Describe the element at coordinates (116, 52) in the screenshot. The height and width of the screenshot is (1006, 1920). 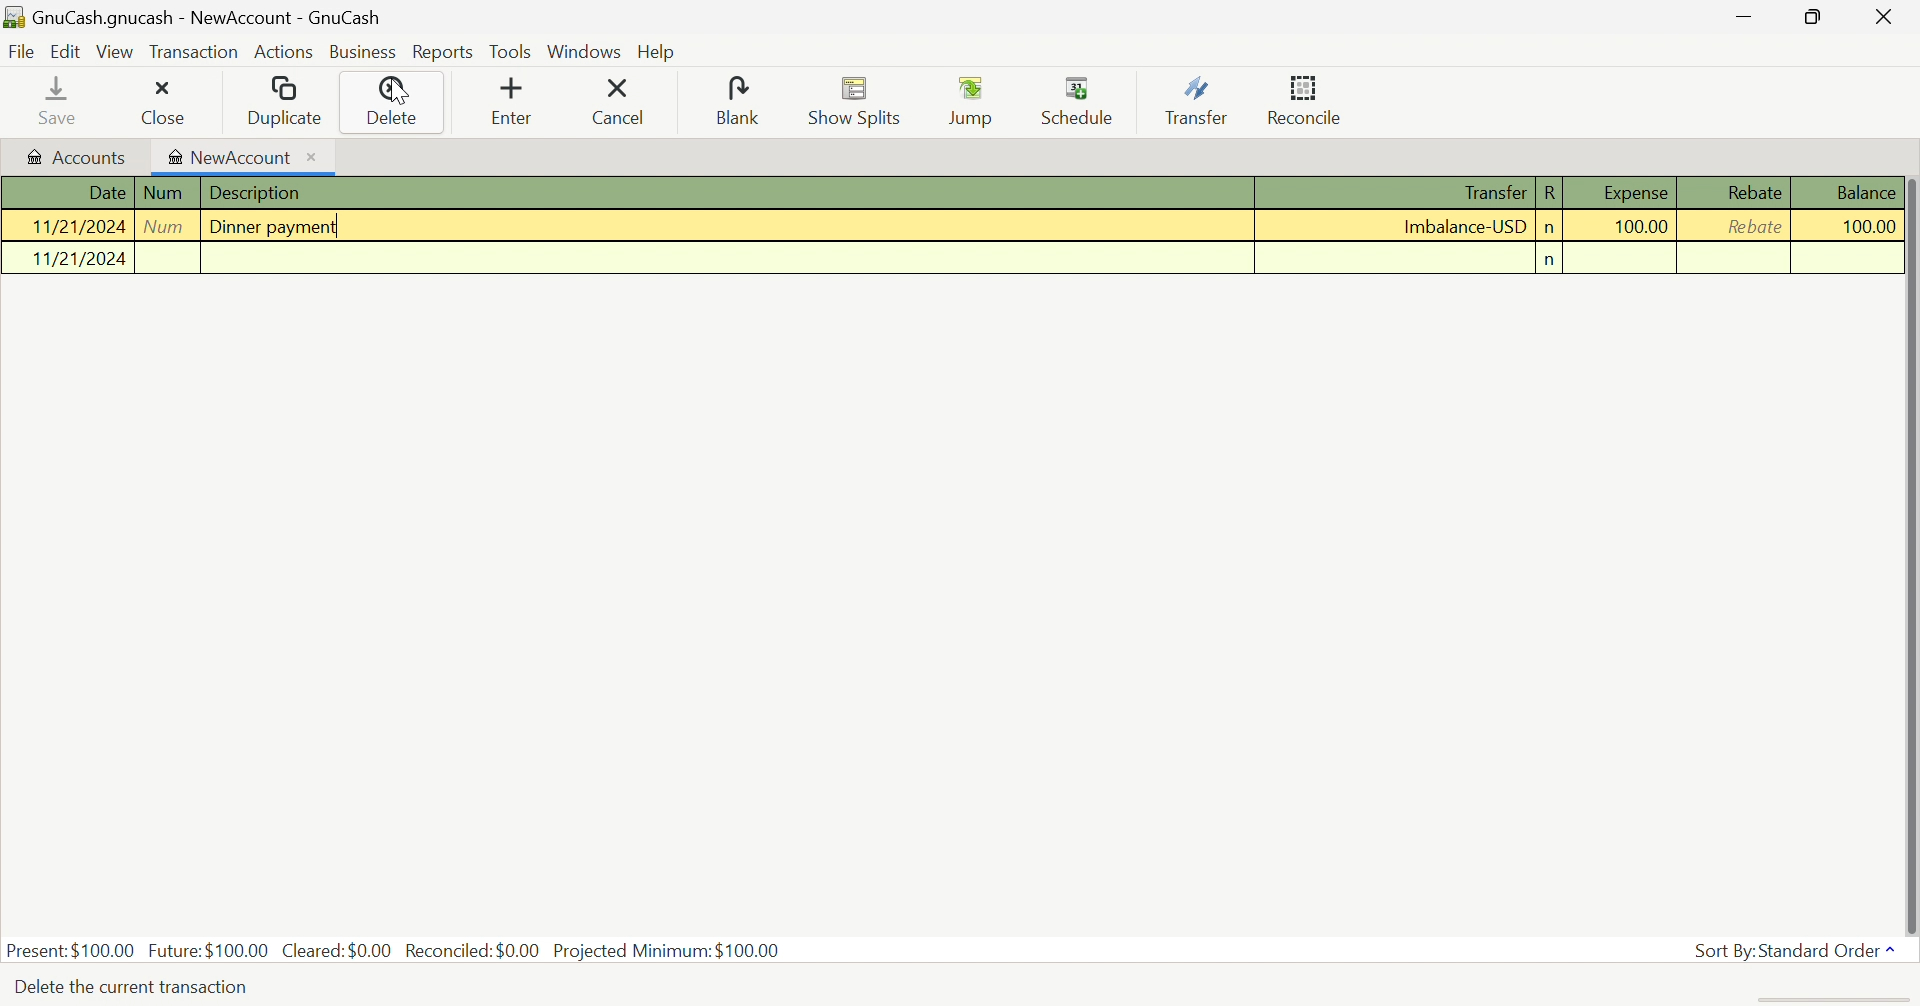
I see `View` at that location.